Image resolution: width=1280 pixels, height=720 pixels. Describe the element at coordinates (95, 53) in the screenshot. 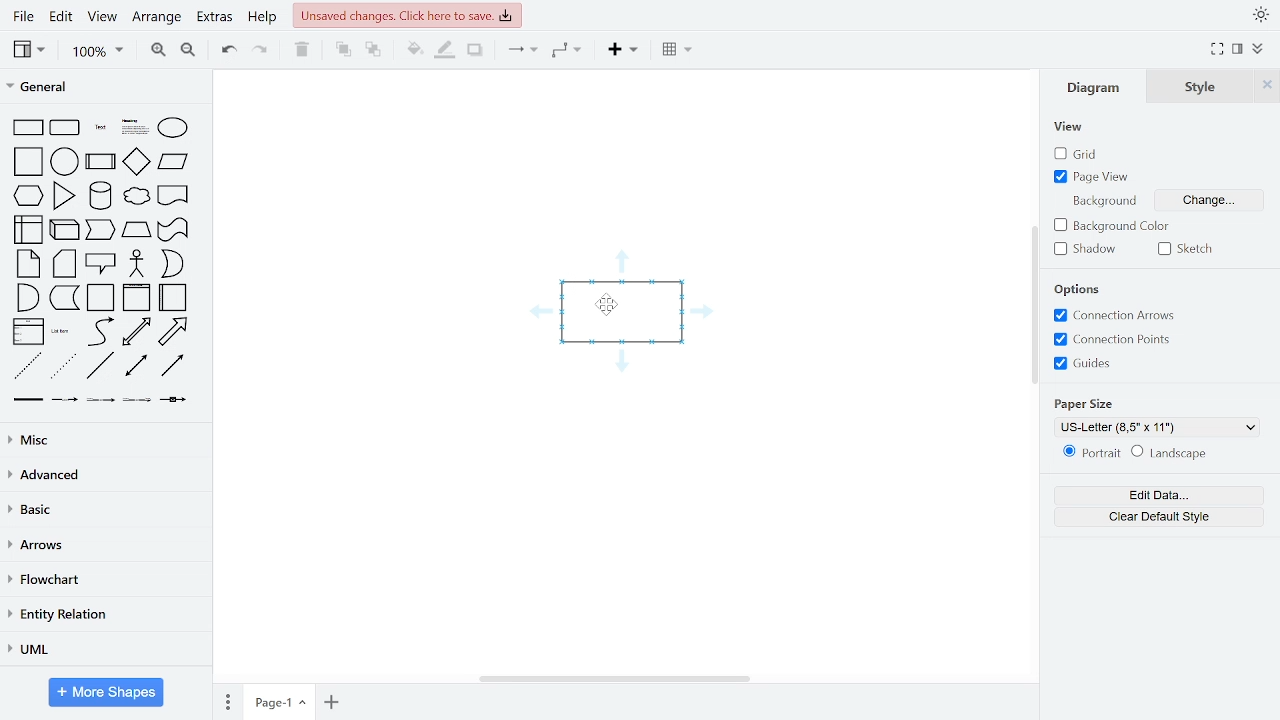

I see `100%` at that location.